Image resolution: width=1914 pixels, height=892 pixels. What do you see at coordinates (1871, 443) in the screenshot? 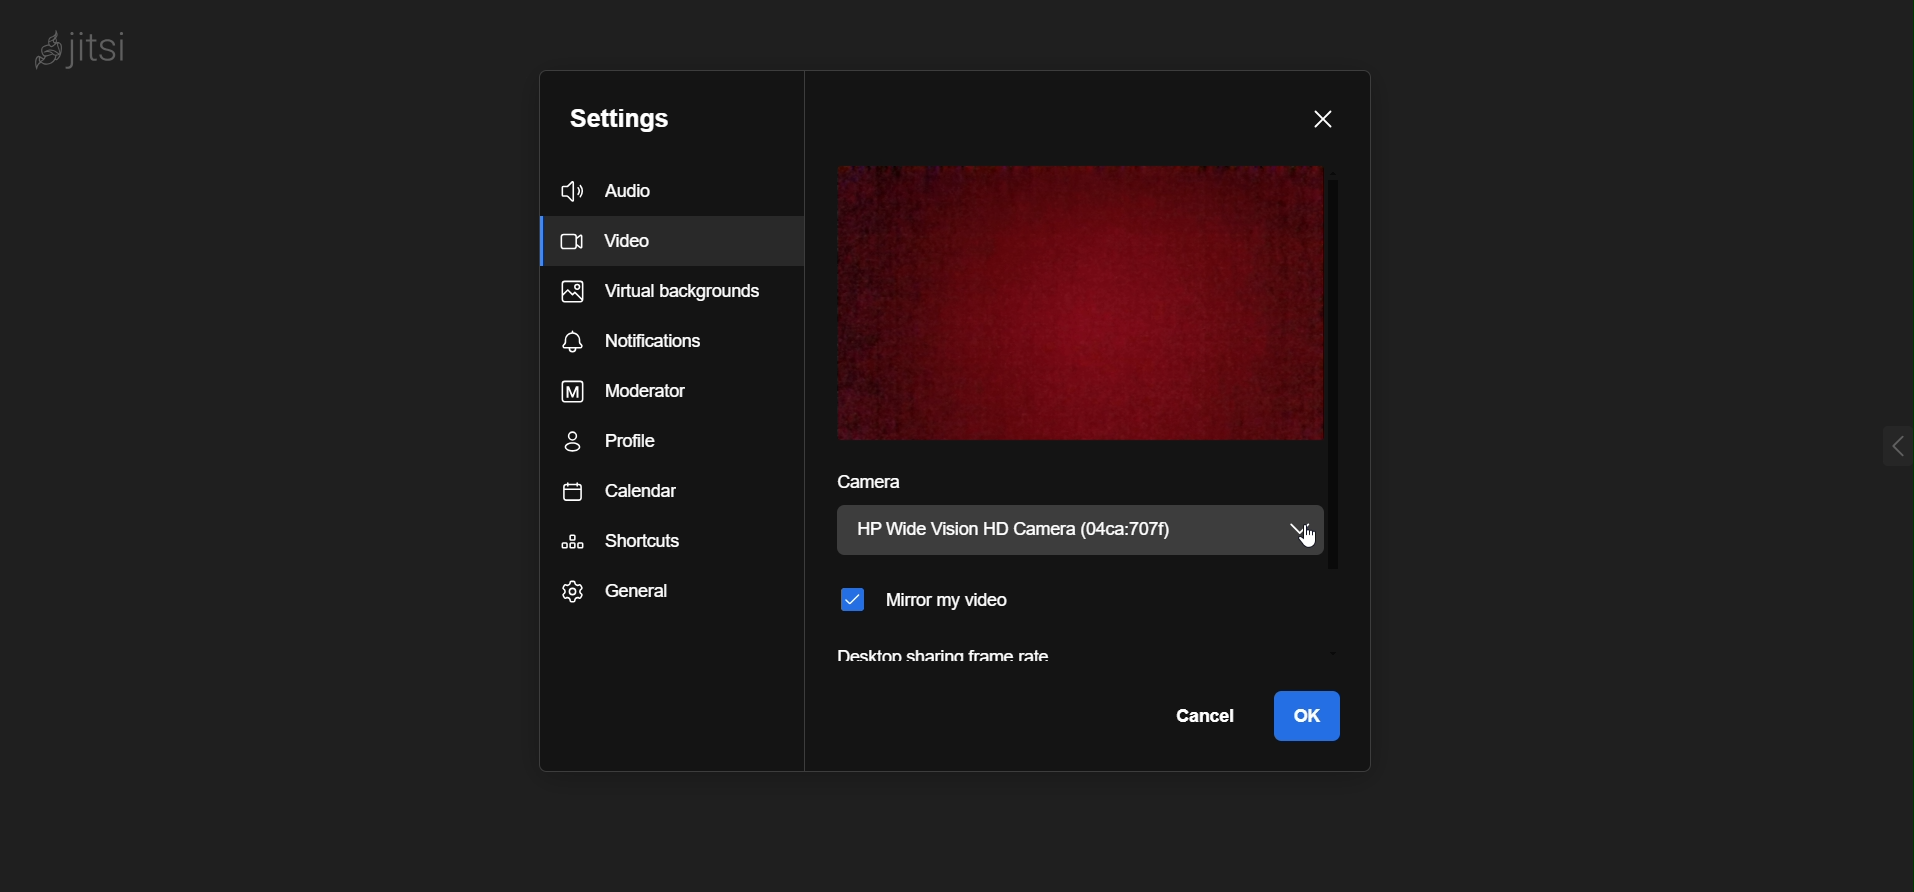
I see `expnd` at bounding box center [1871, 443].